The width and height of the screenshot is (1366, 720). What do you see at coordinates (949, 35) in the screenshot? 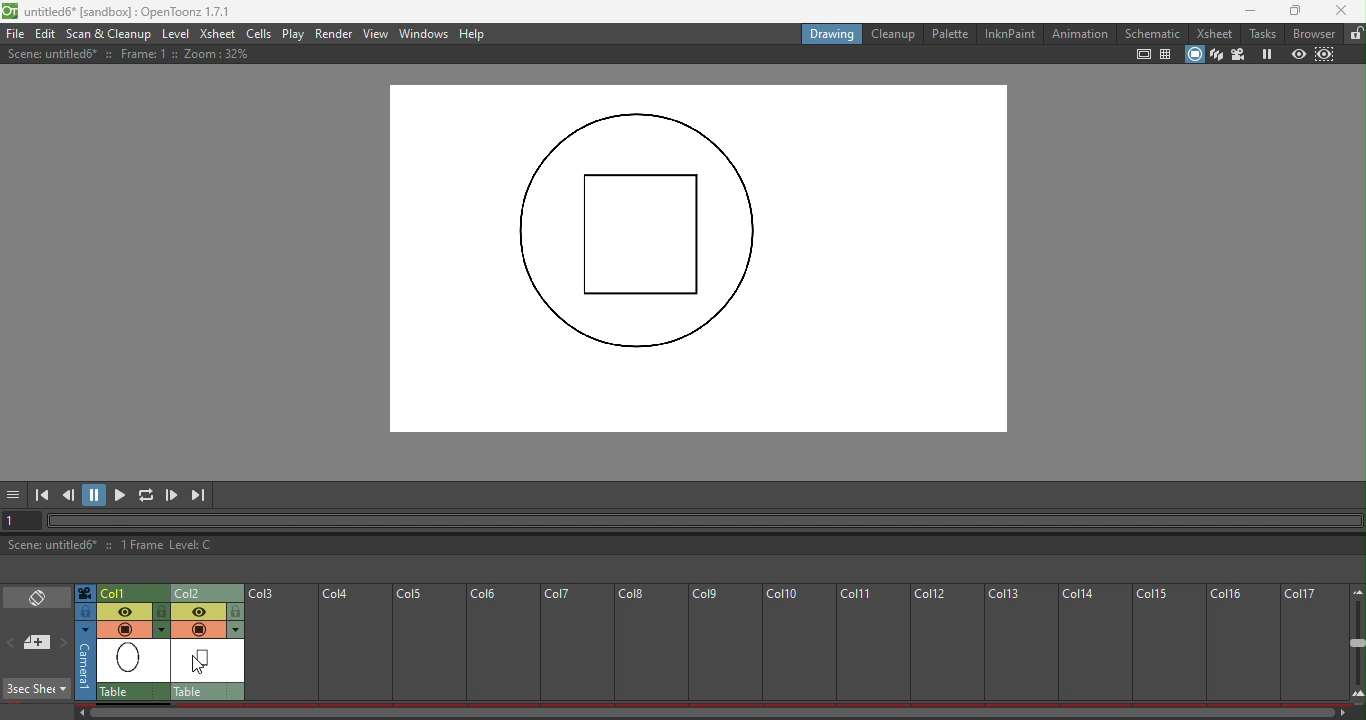
I see `Palette` at bounding box center [949, 35].